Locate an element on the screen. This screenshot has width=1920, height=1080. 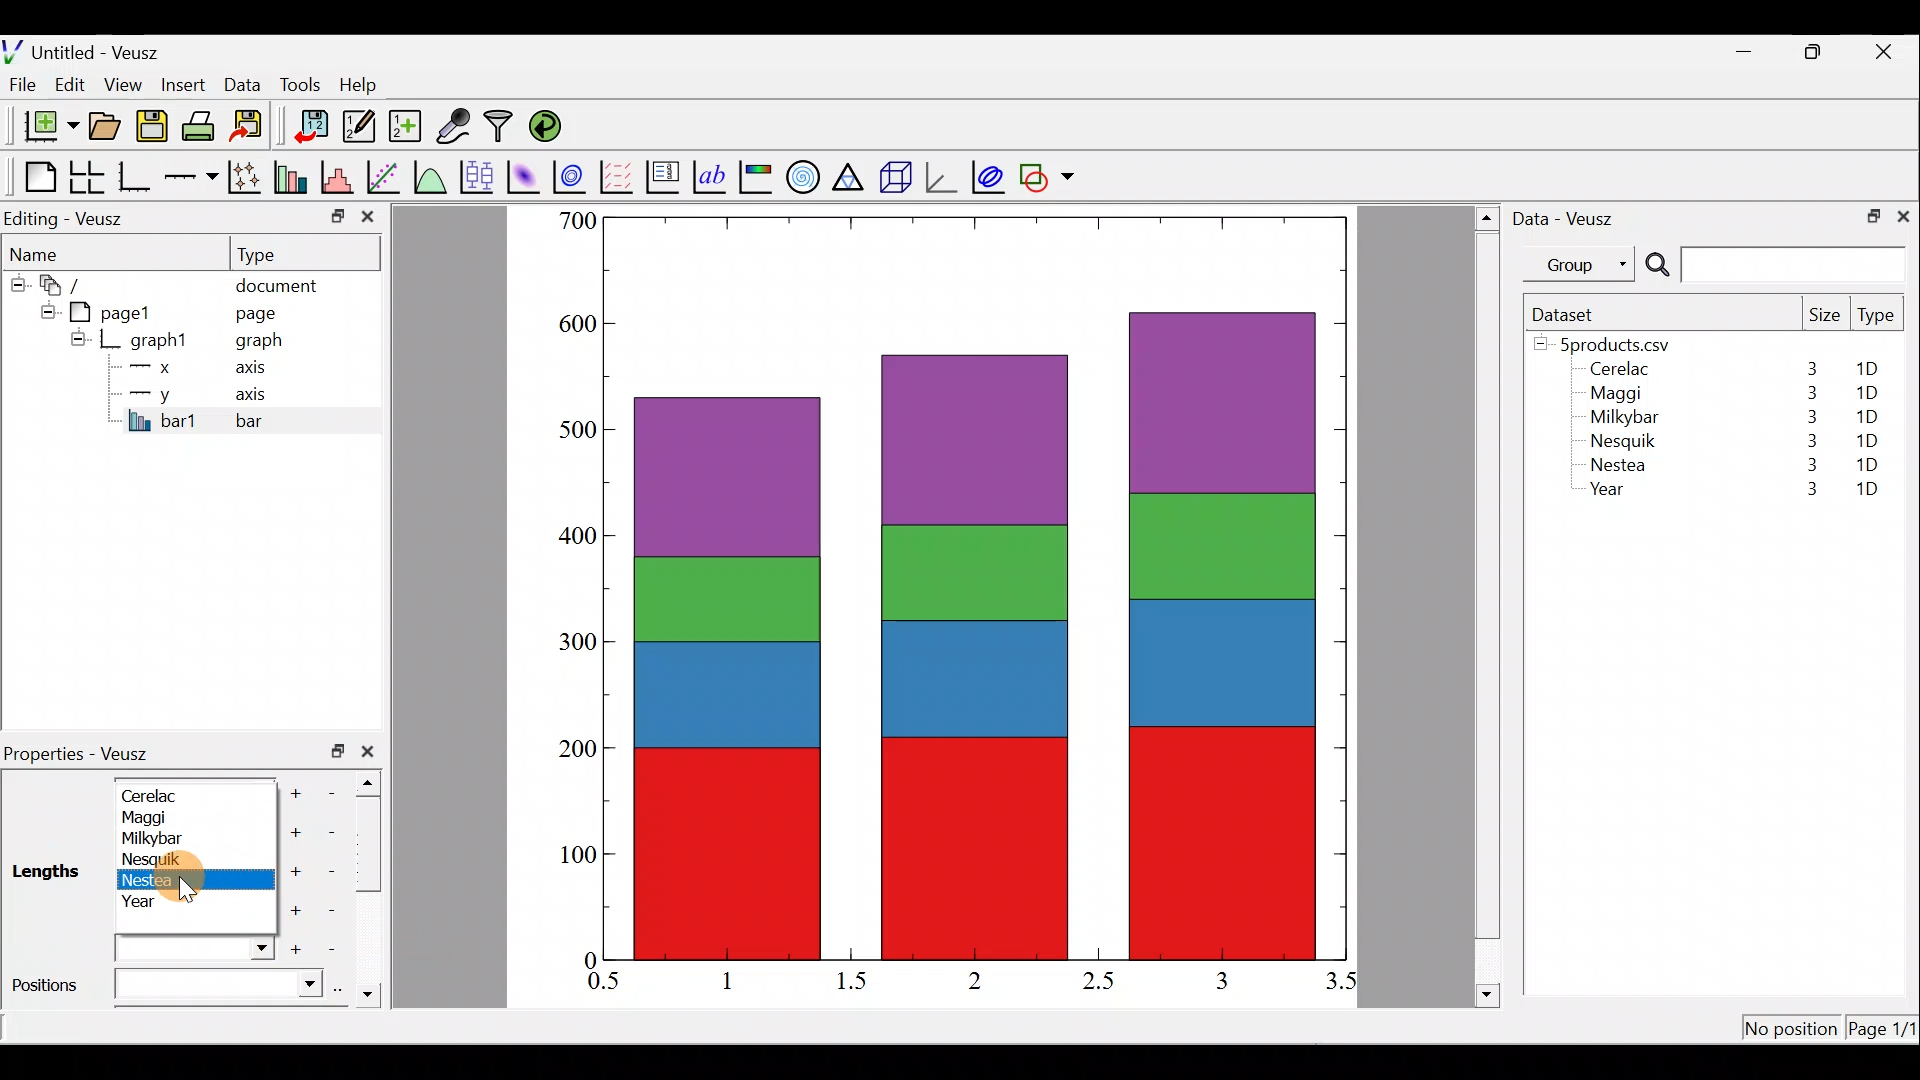
x is located at coordinates (155, 367).